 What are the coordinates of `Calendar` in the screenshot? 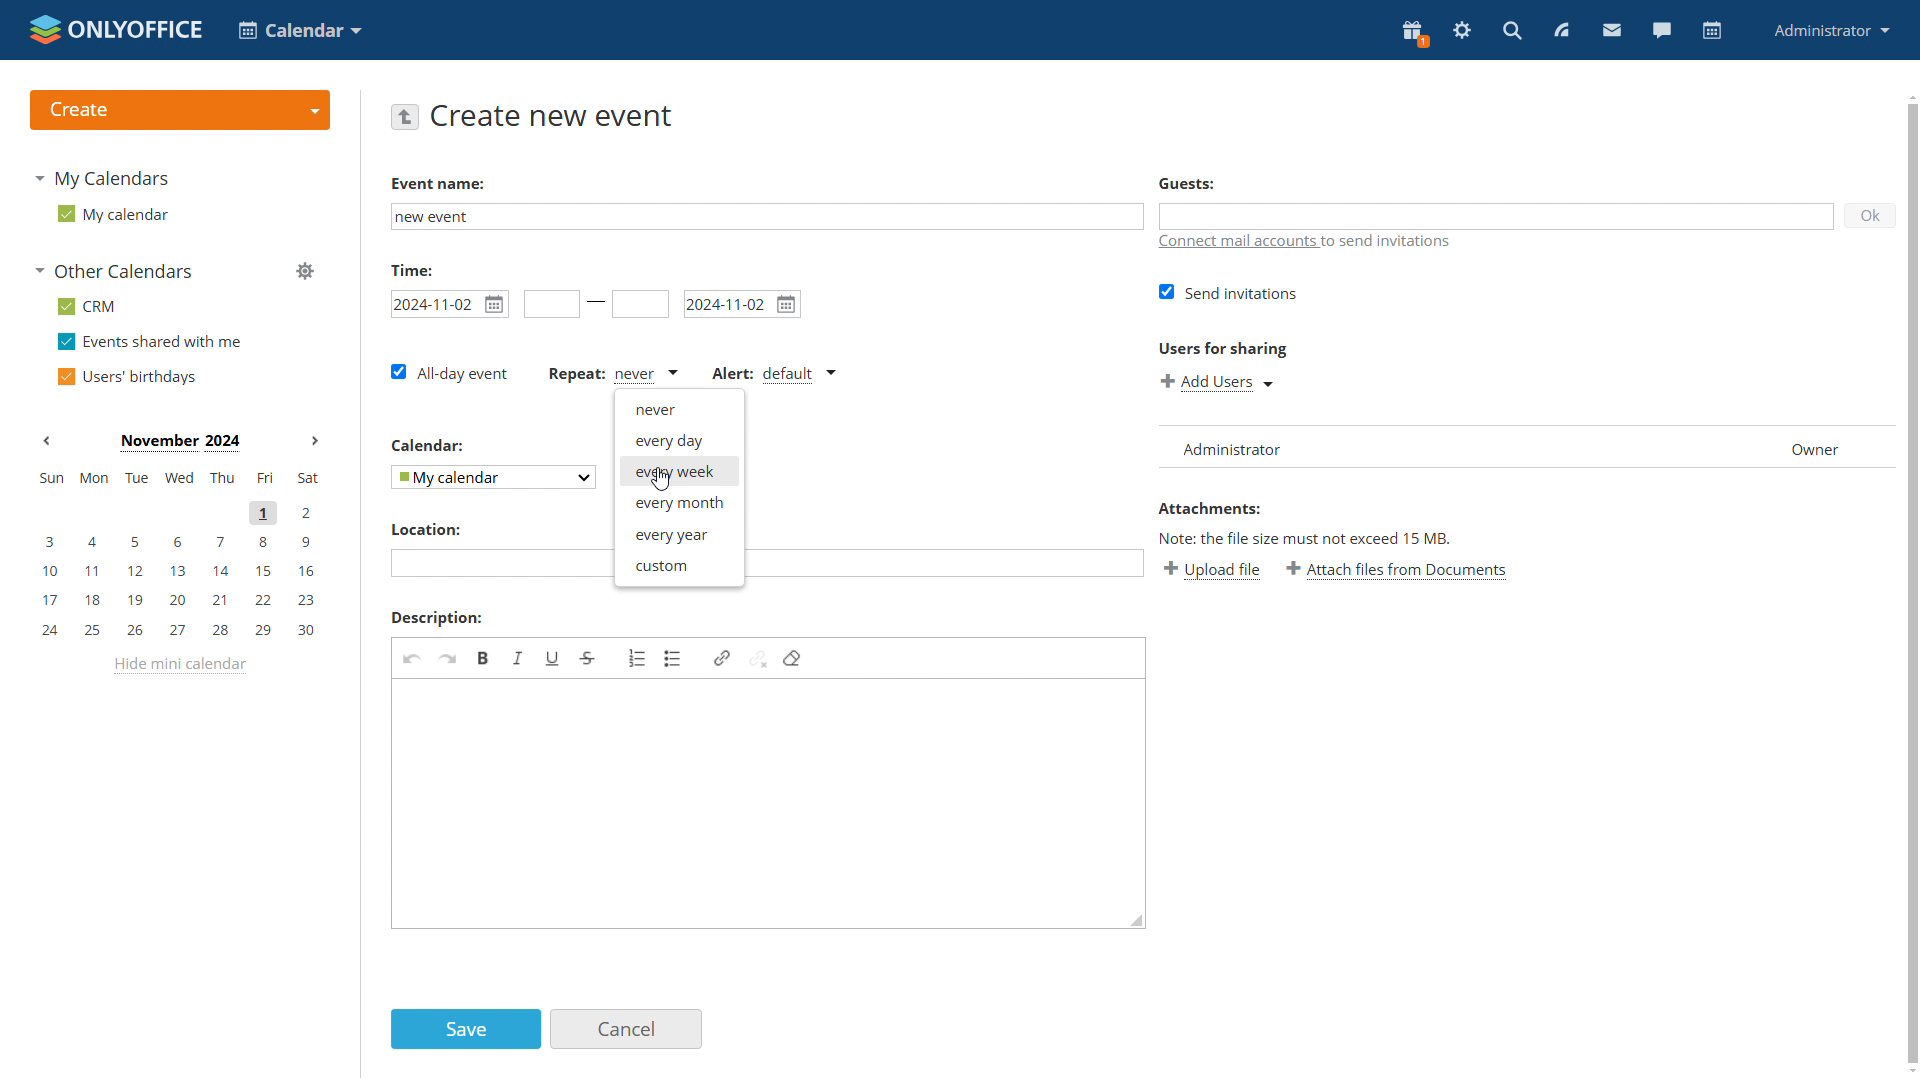 It's located at (429, 444).